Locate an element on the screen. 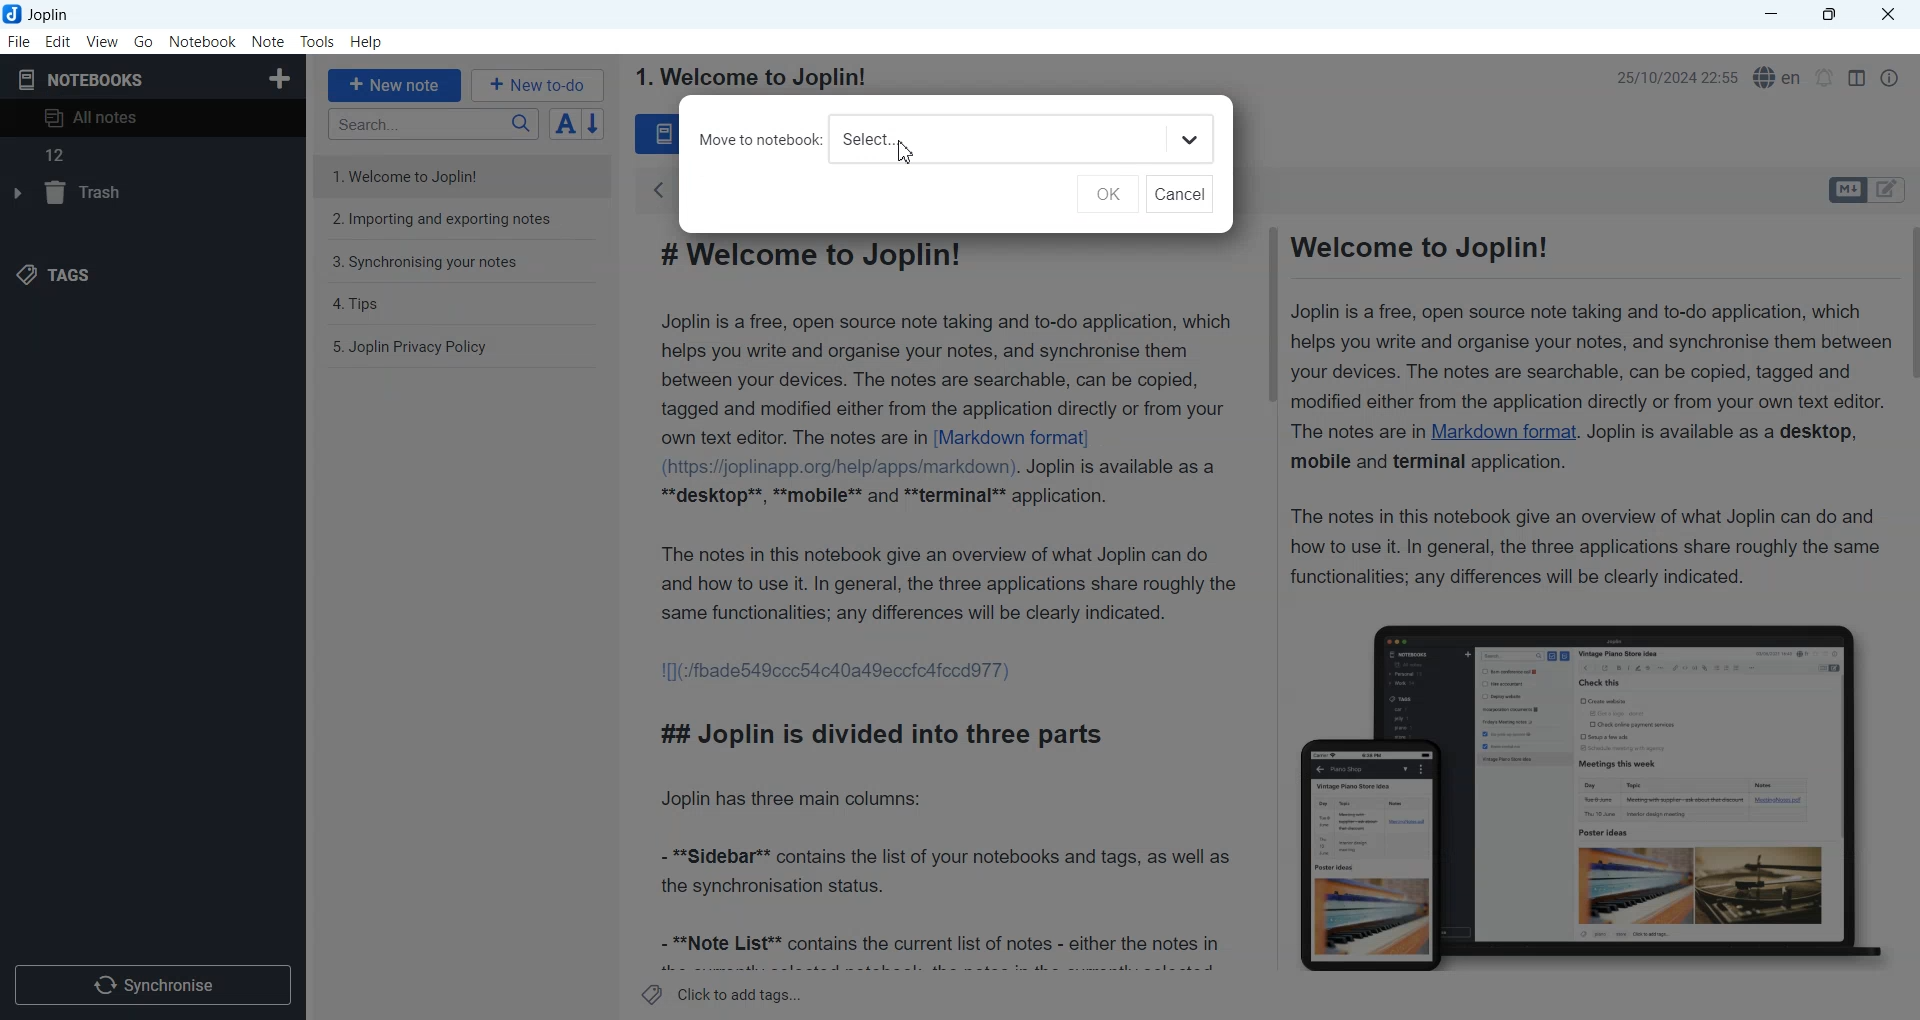 This screenshot has width=1920, height=1020. Maximize is located at coordinates (1833, 15).